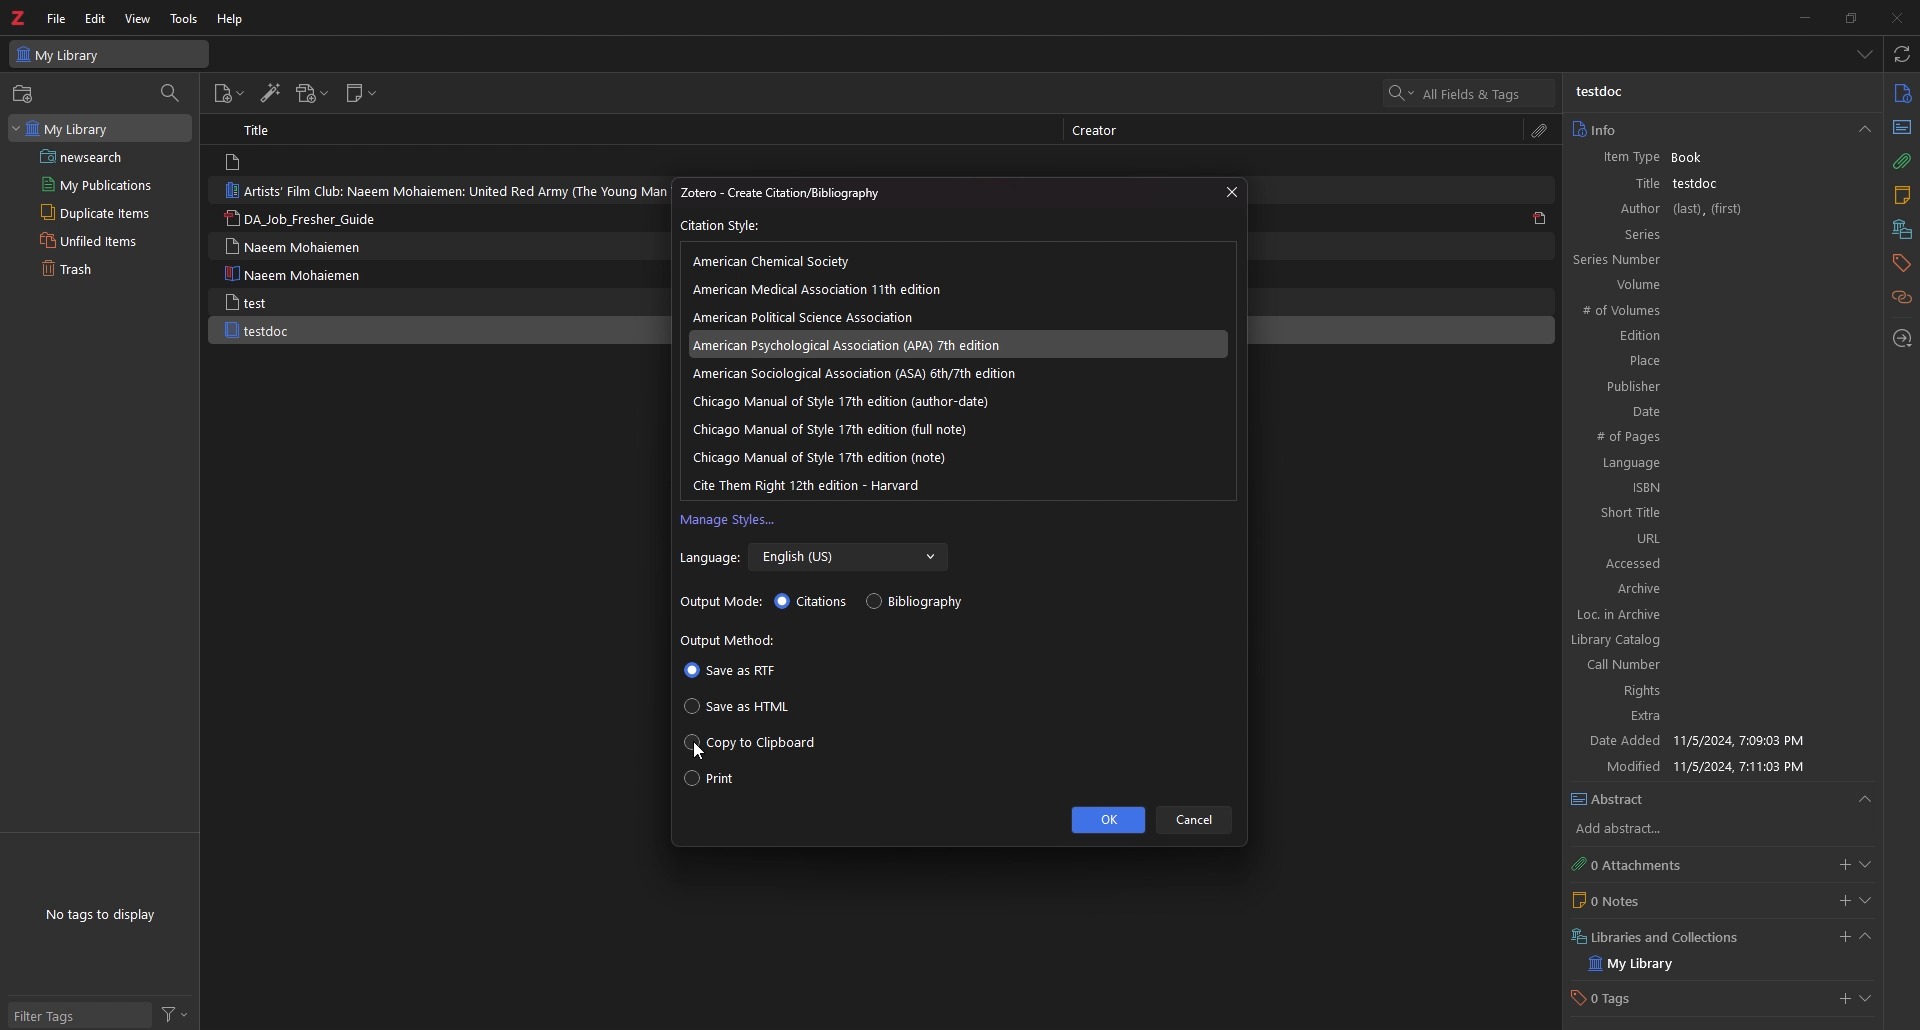 This screenshot has height=1030, width=1920. Describe the element at coordinates (1717, 538) in the screenshot. I see `URL` at that location.